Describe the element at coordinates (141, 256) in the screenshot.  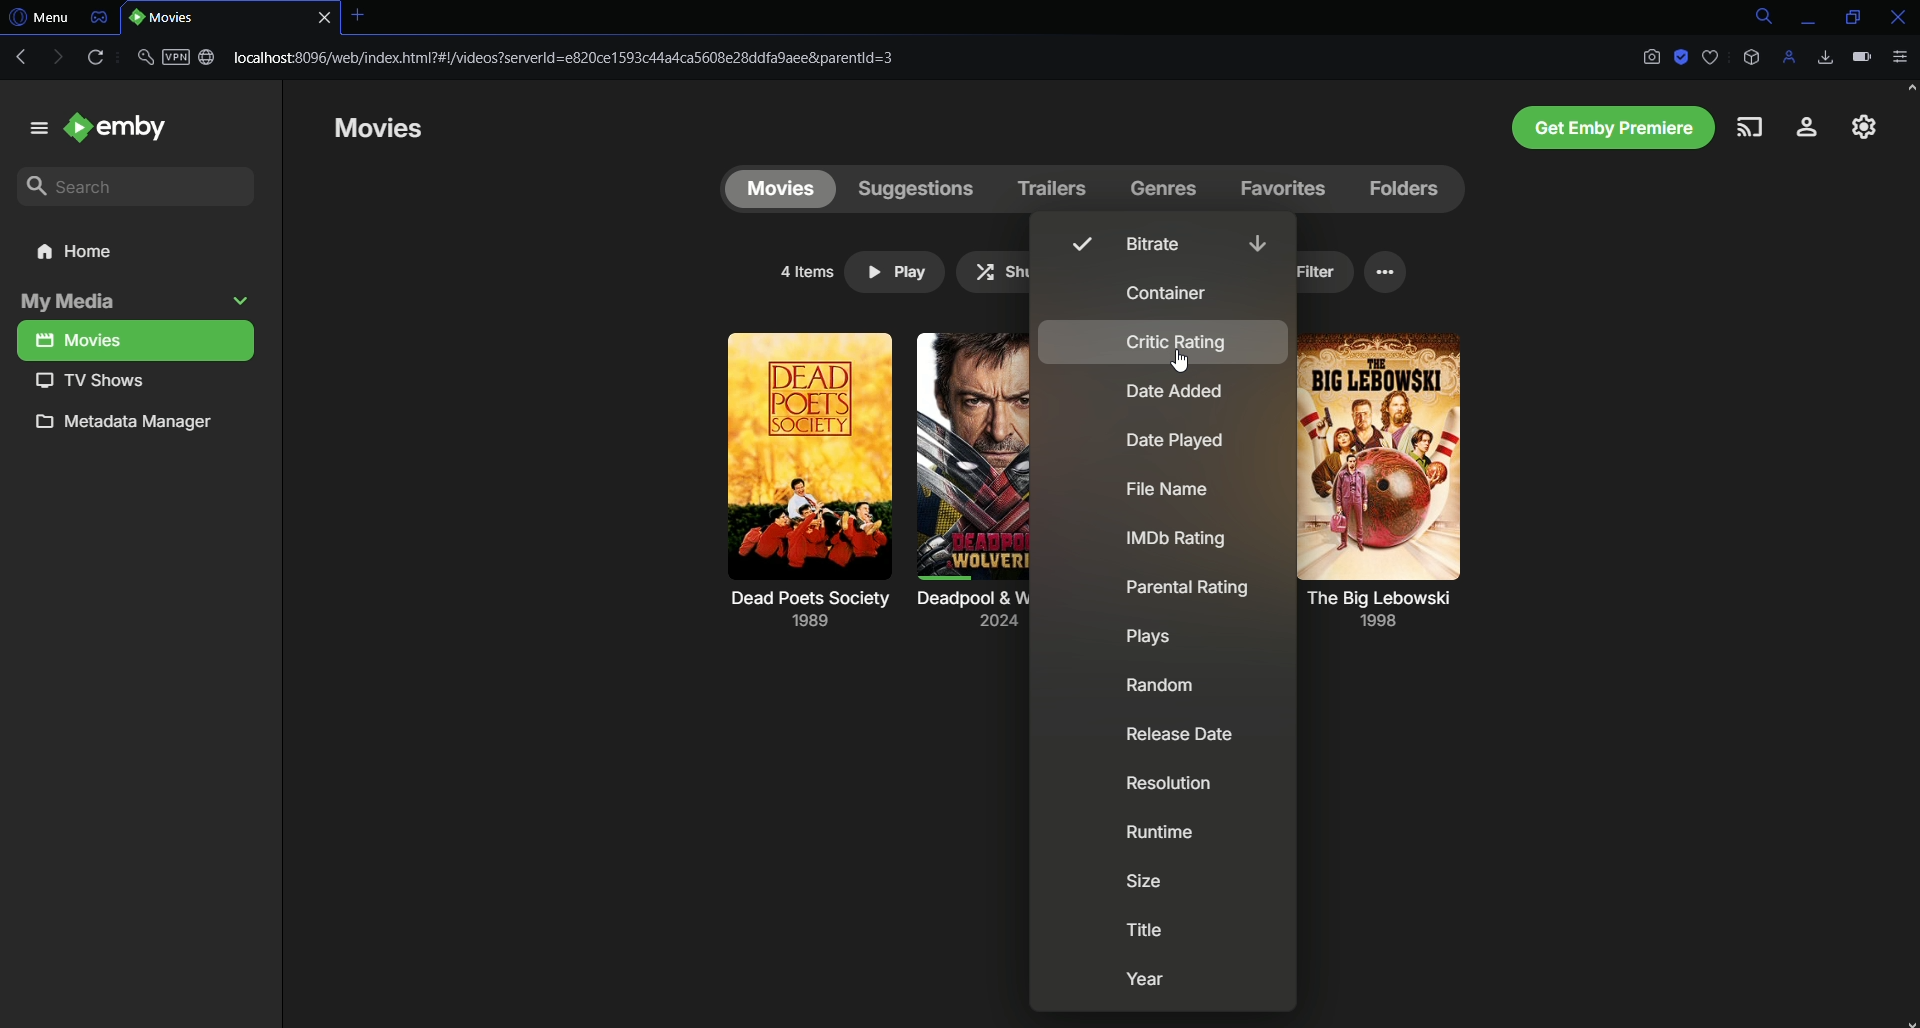
I see `Home` at that location.